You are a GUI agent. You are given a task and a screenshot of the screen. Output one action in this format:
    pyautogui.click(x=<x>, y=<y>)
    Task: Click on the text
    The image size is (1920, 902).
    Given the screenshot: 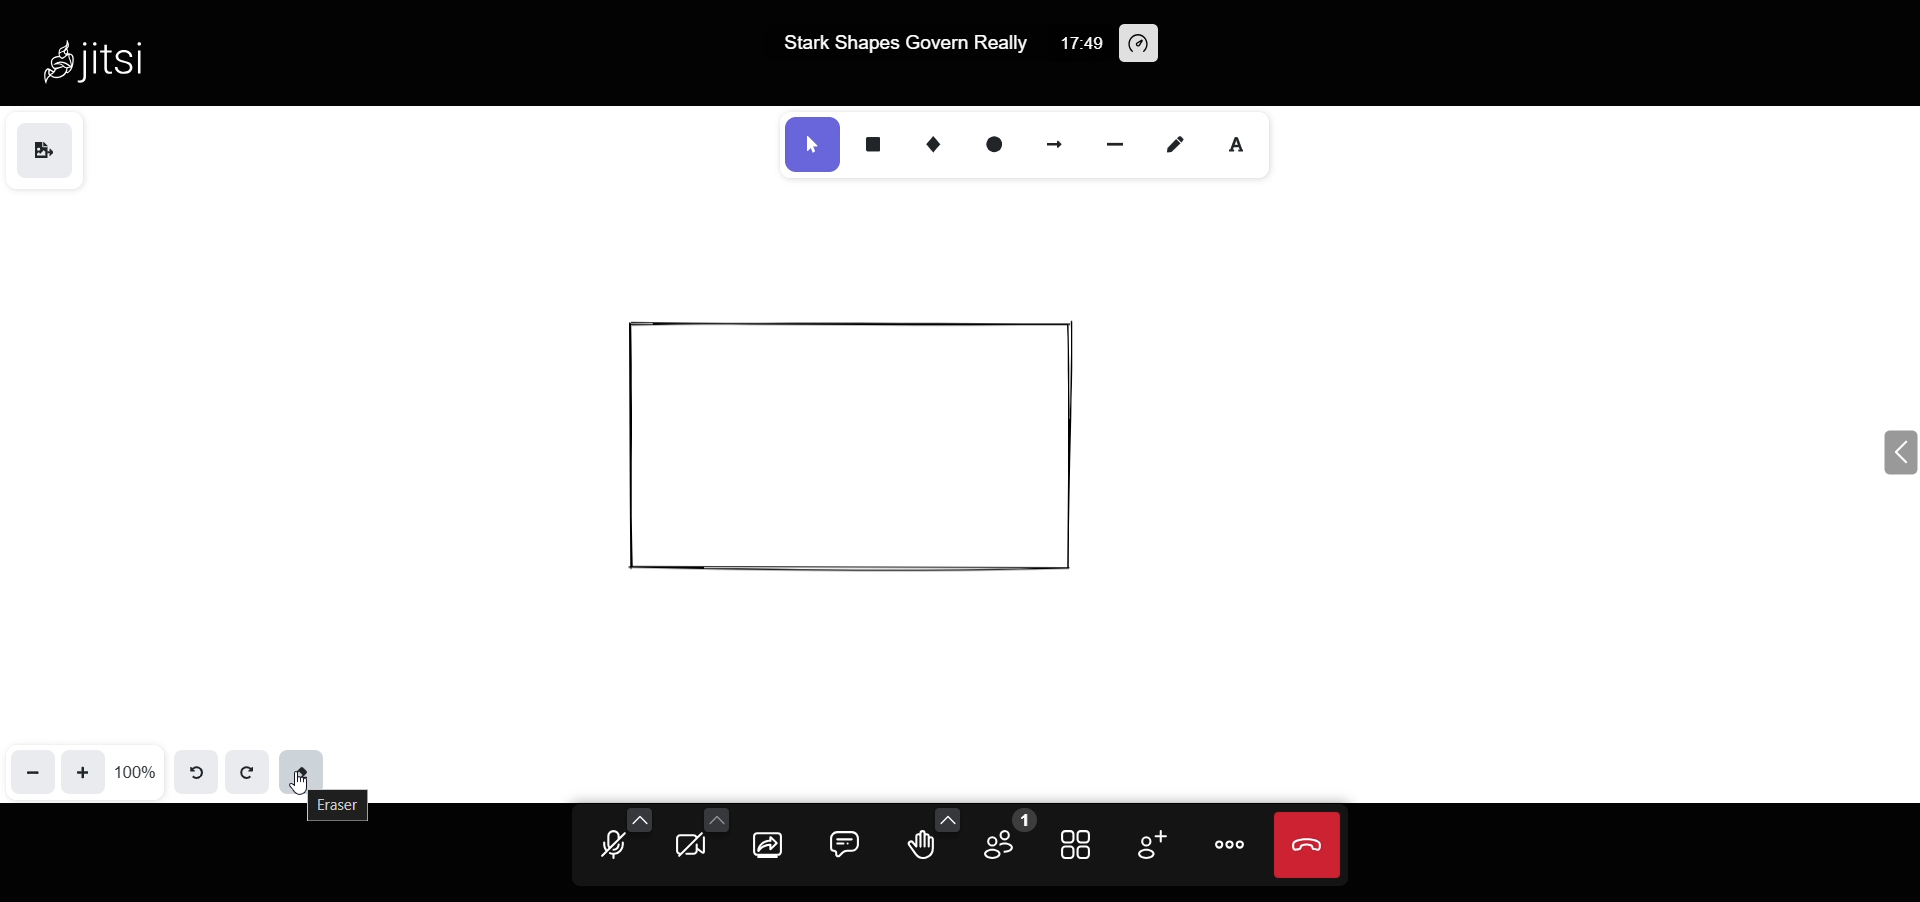 What is the action you would take?
    pyautogui.click(x=1240, y=141)
    